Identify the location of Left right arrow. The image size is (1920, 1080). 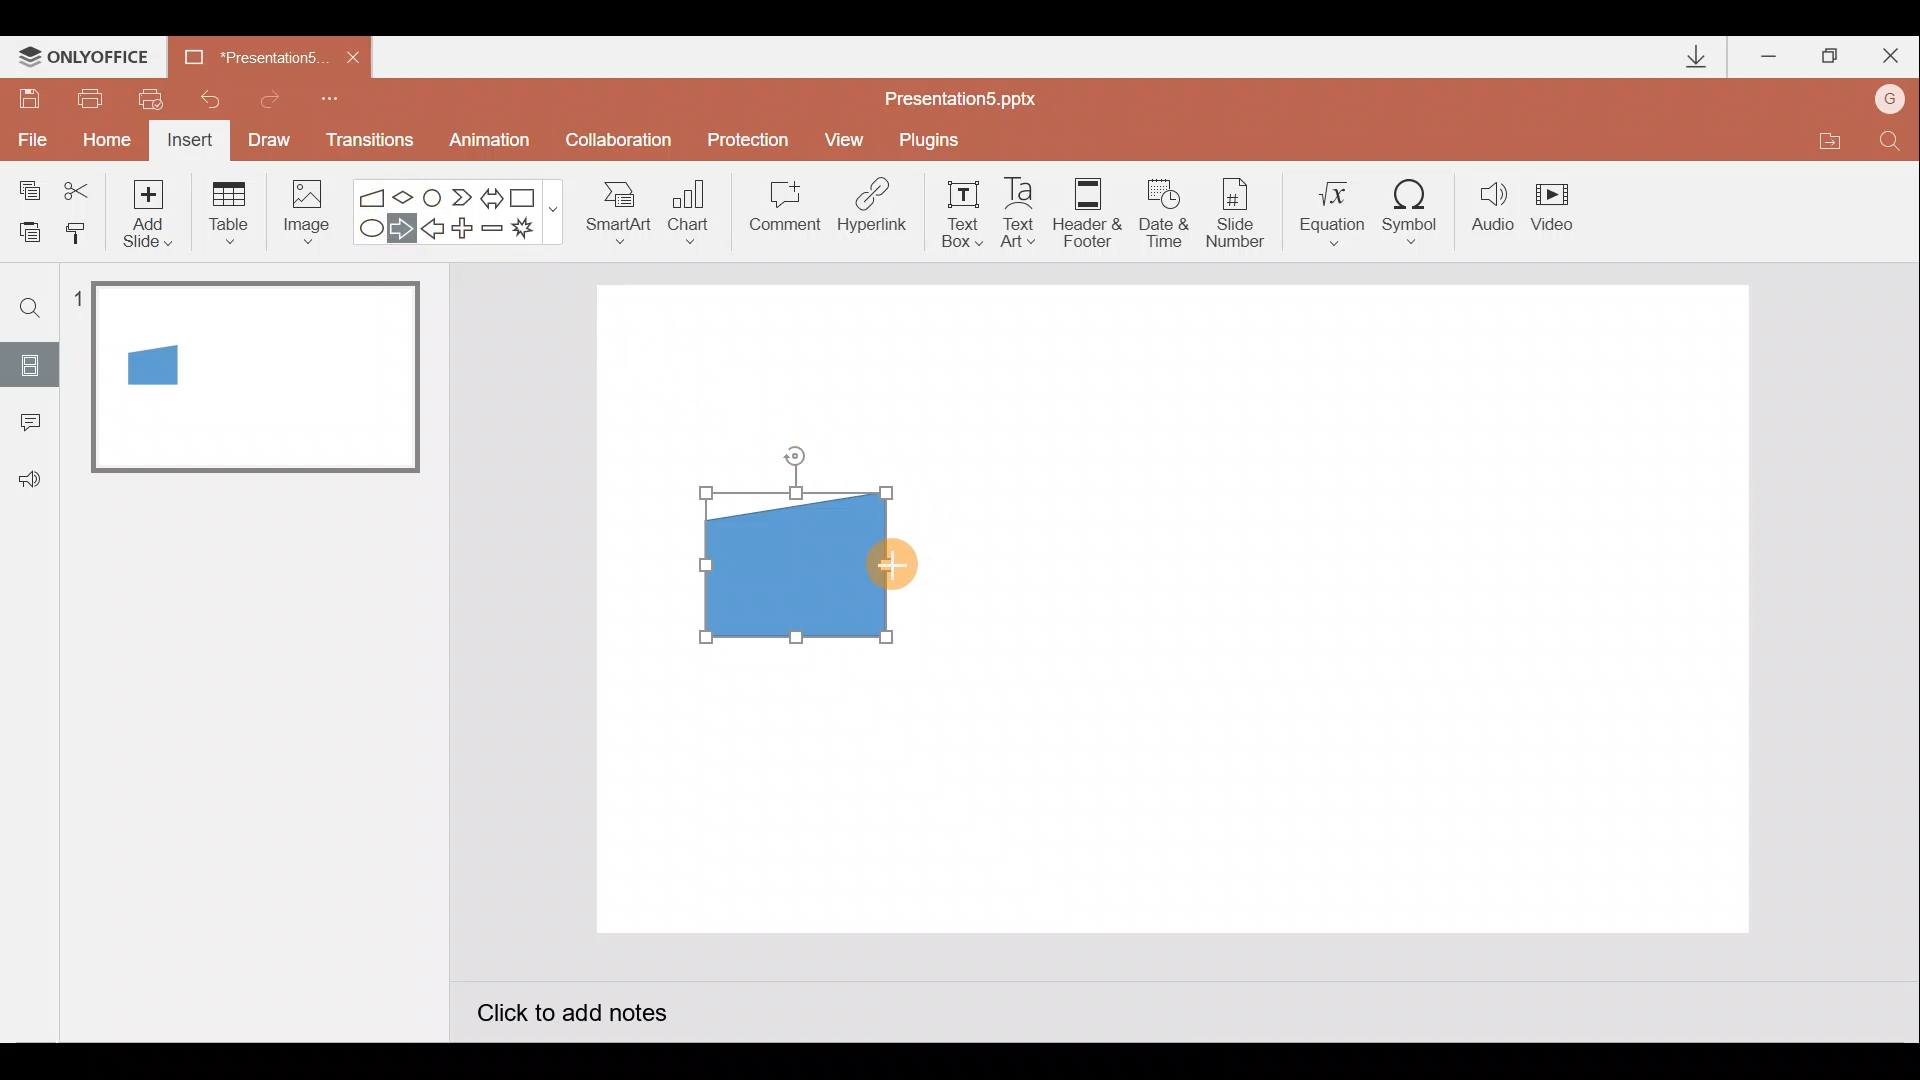
(494, 194).